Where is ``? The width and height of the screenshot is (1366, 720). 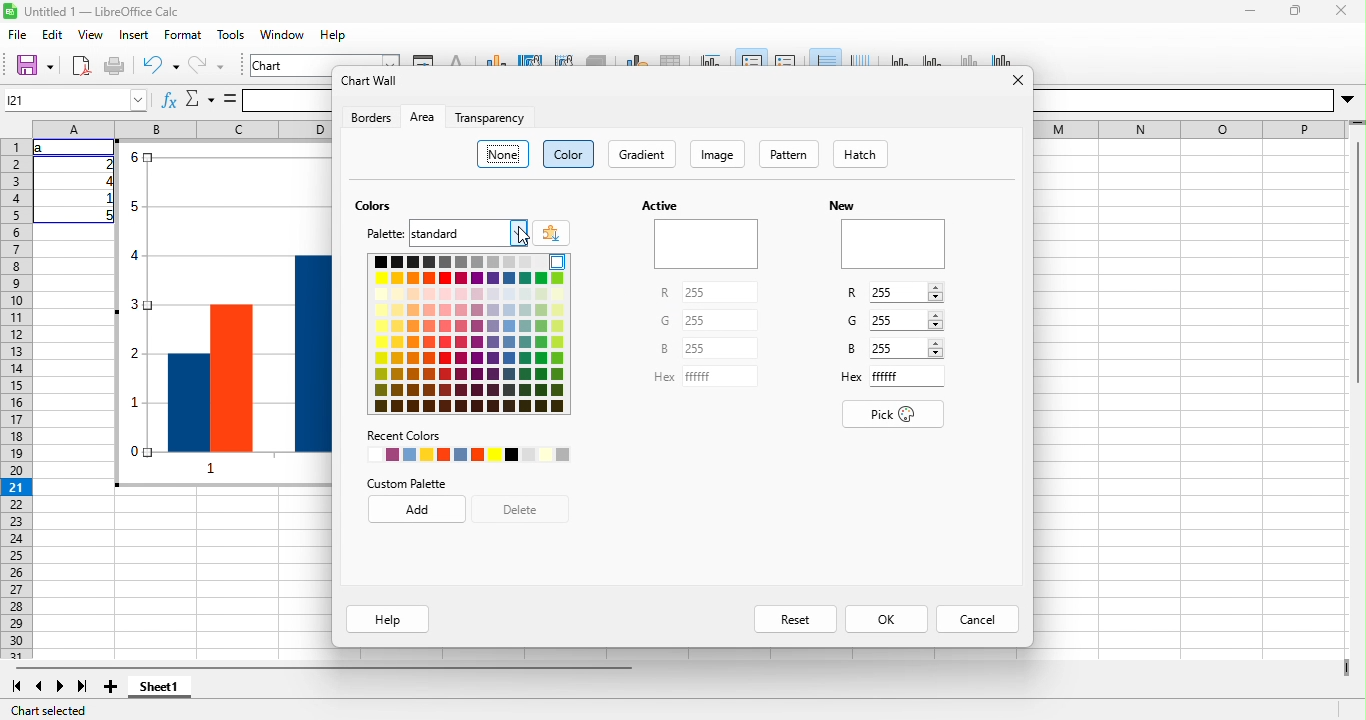  is located at coordinates (1183, 101).